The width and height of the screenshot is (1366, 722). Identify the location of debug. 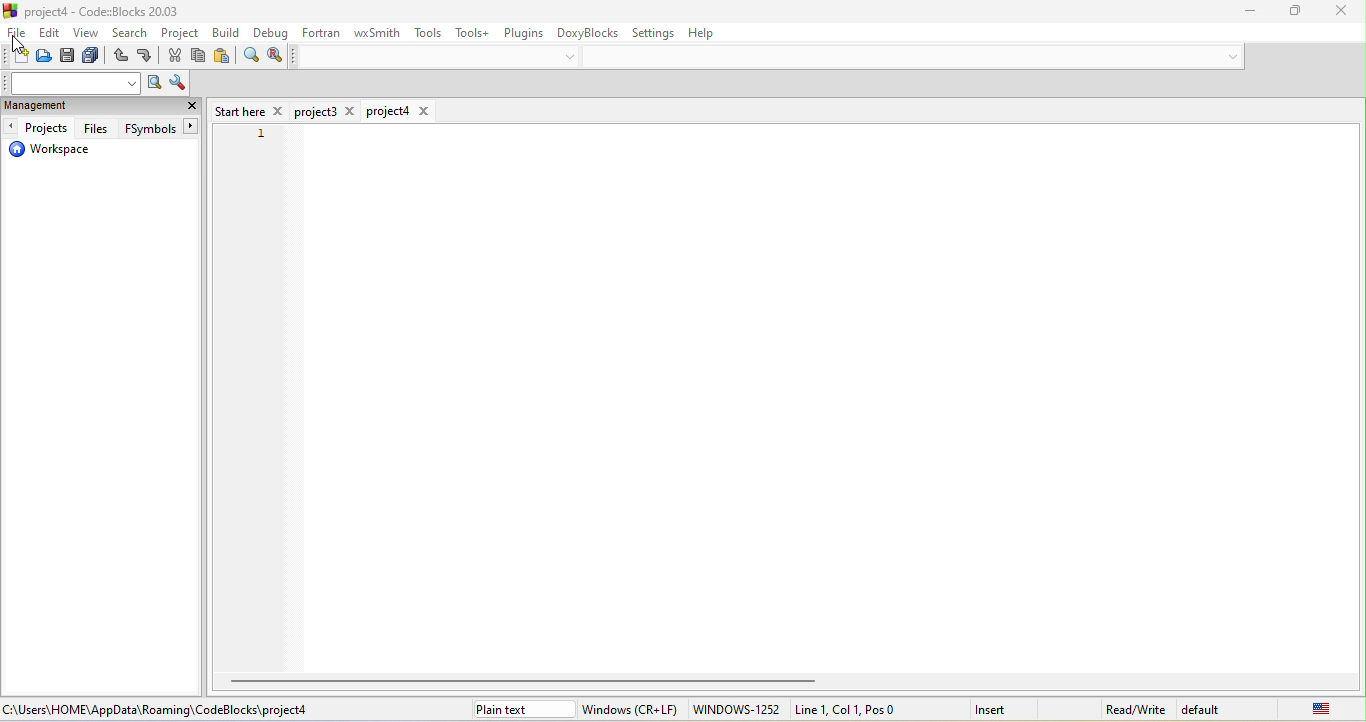
(269, 34).